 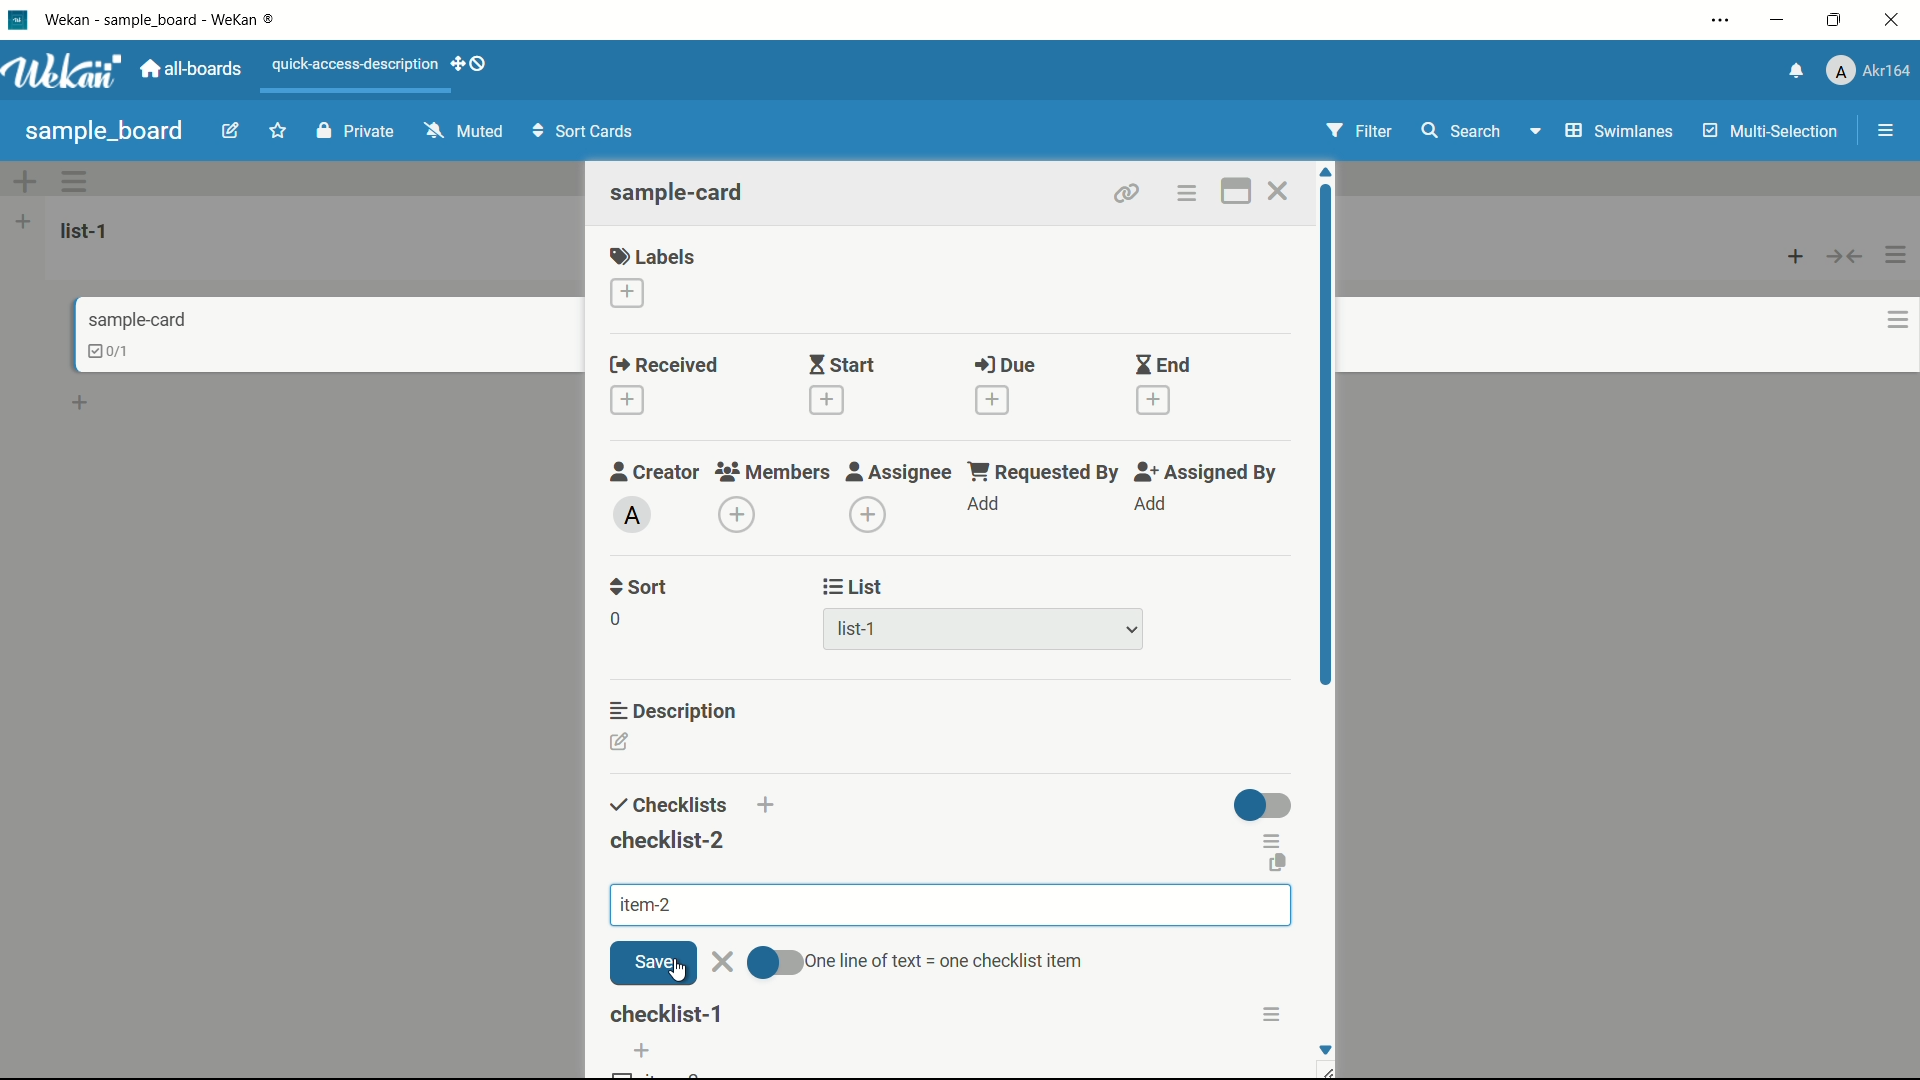 I want to click on add members, so click(x=740, y=517).